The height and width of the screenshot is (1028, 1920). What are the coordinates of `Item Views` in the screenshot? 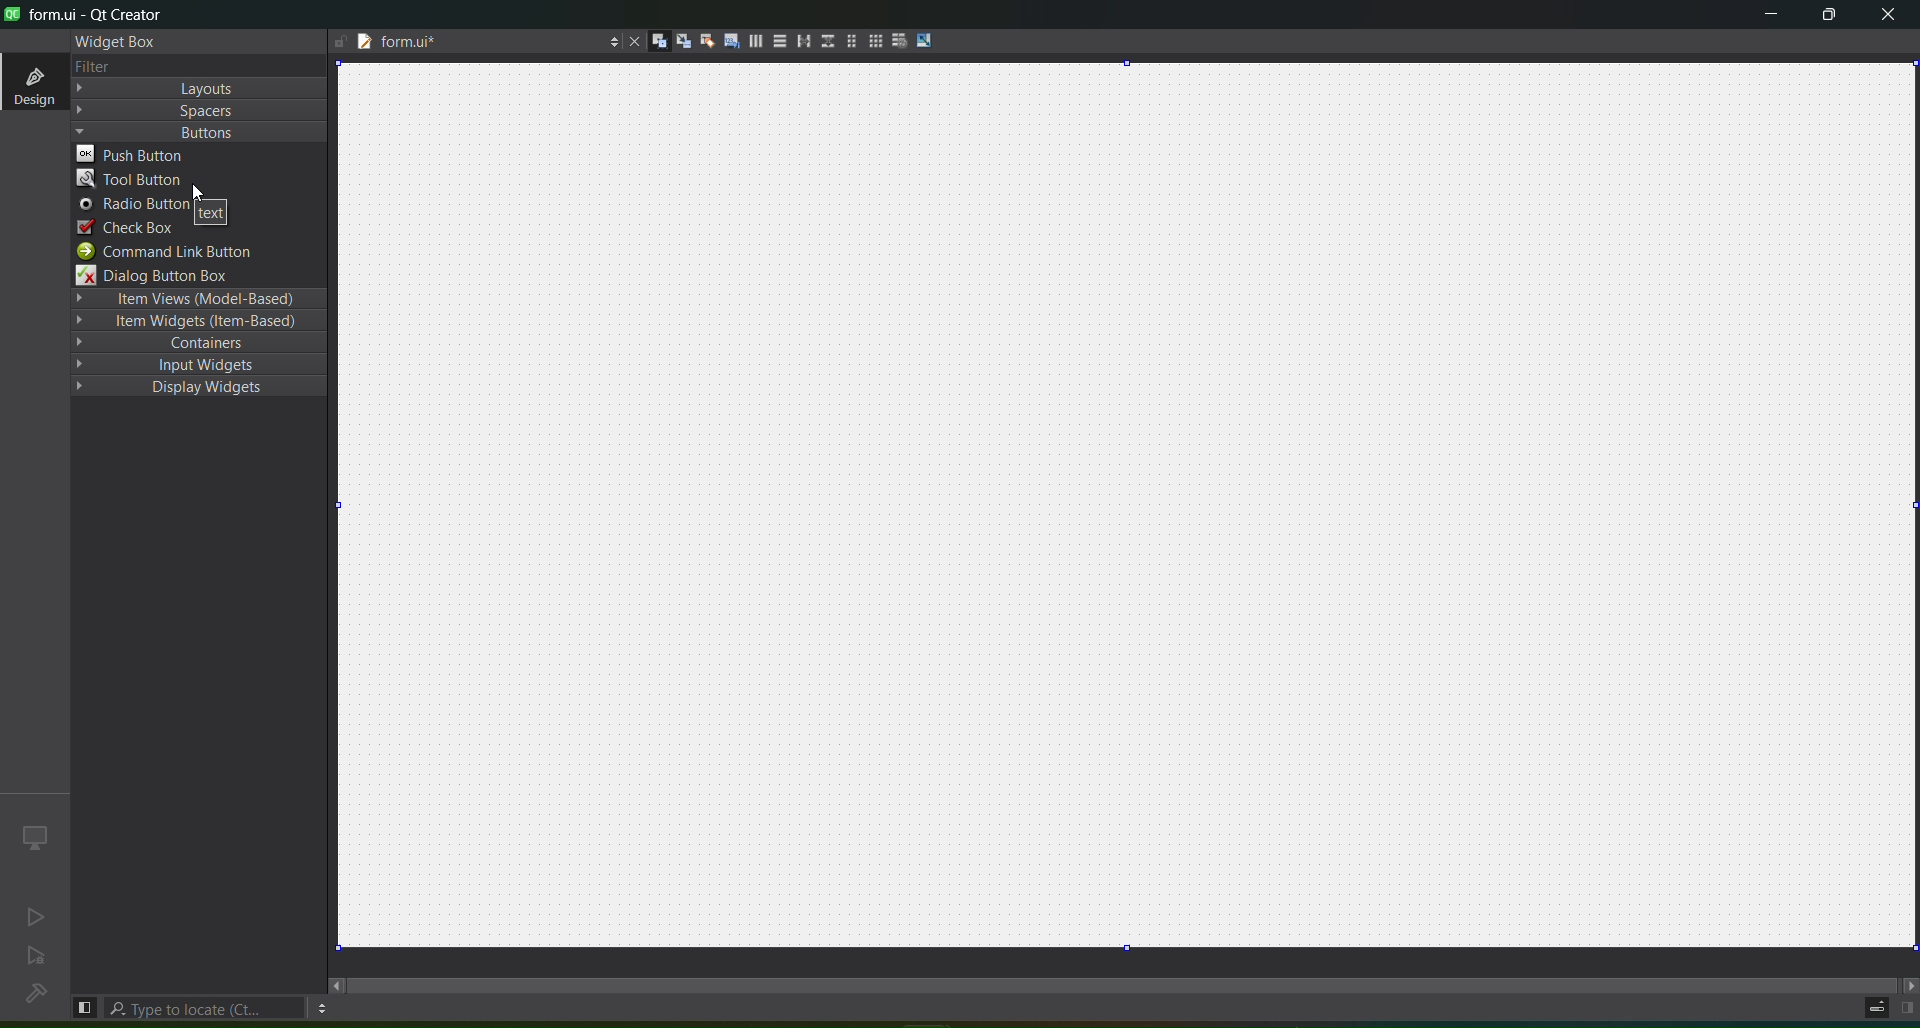 It's located at (200, 298).